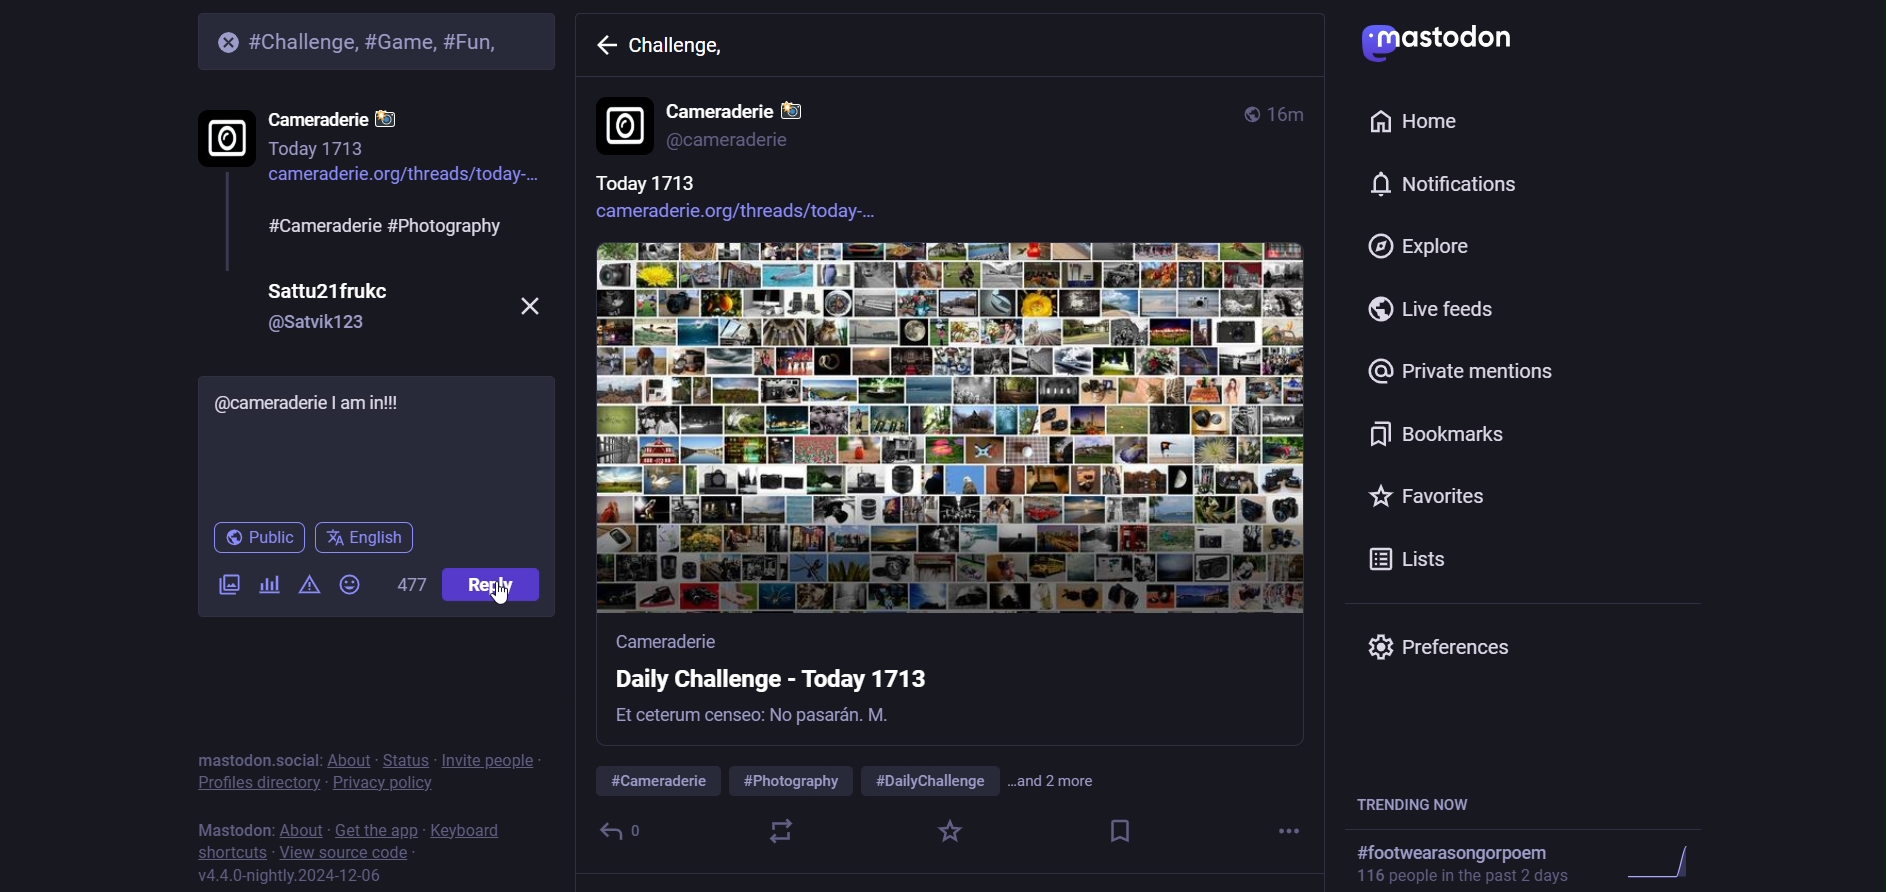  I want to click on get the app, so click(376, 827).